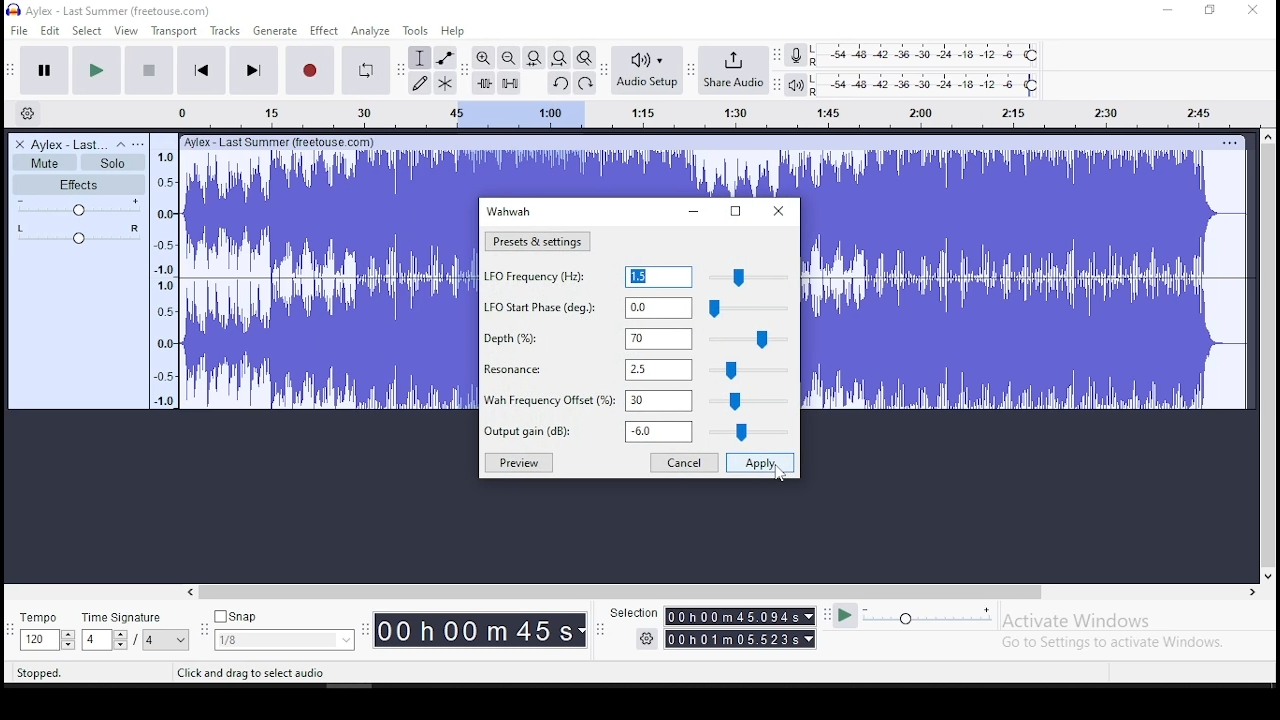  I want to click on timeline, so click(168, 274).